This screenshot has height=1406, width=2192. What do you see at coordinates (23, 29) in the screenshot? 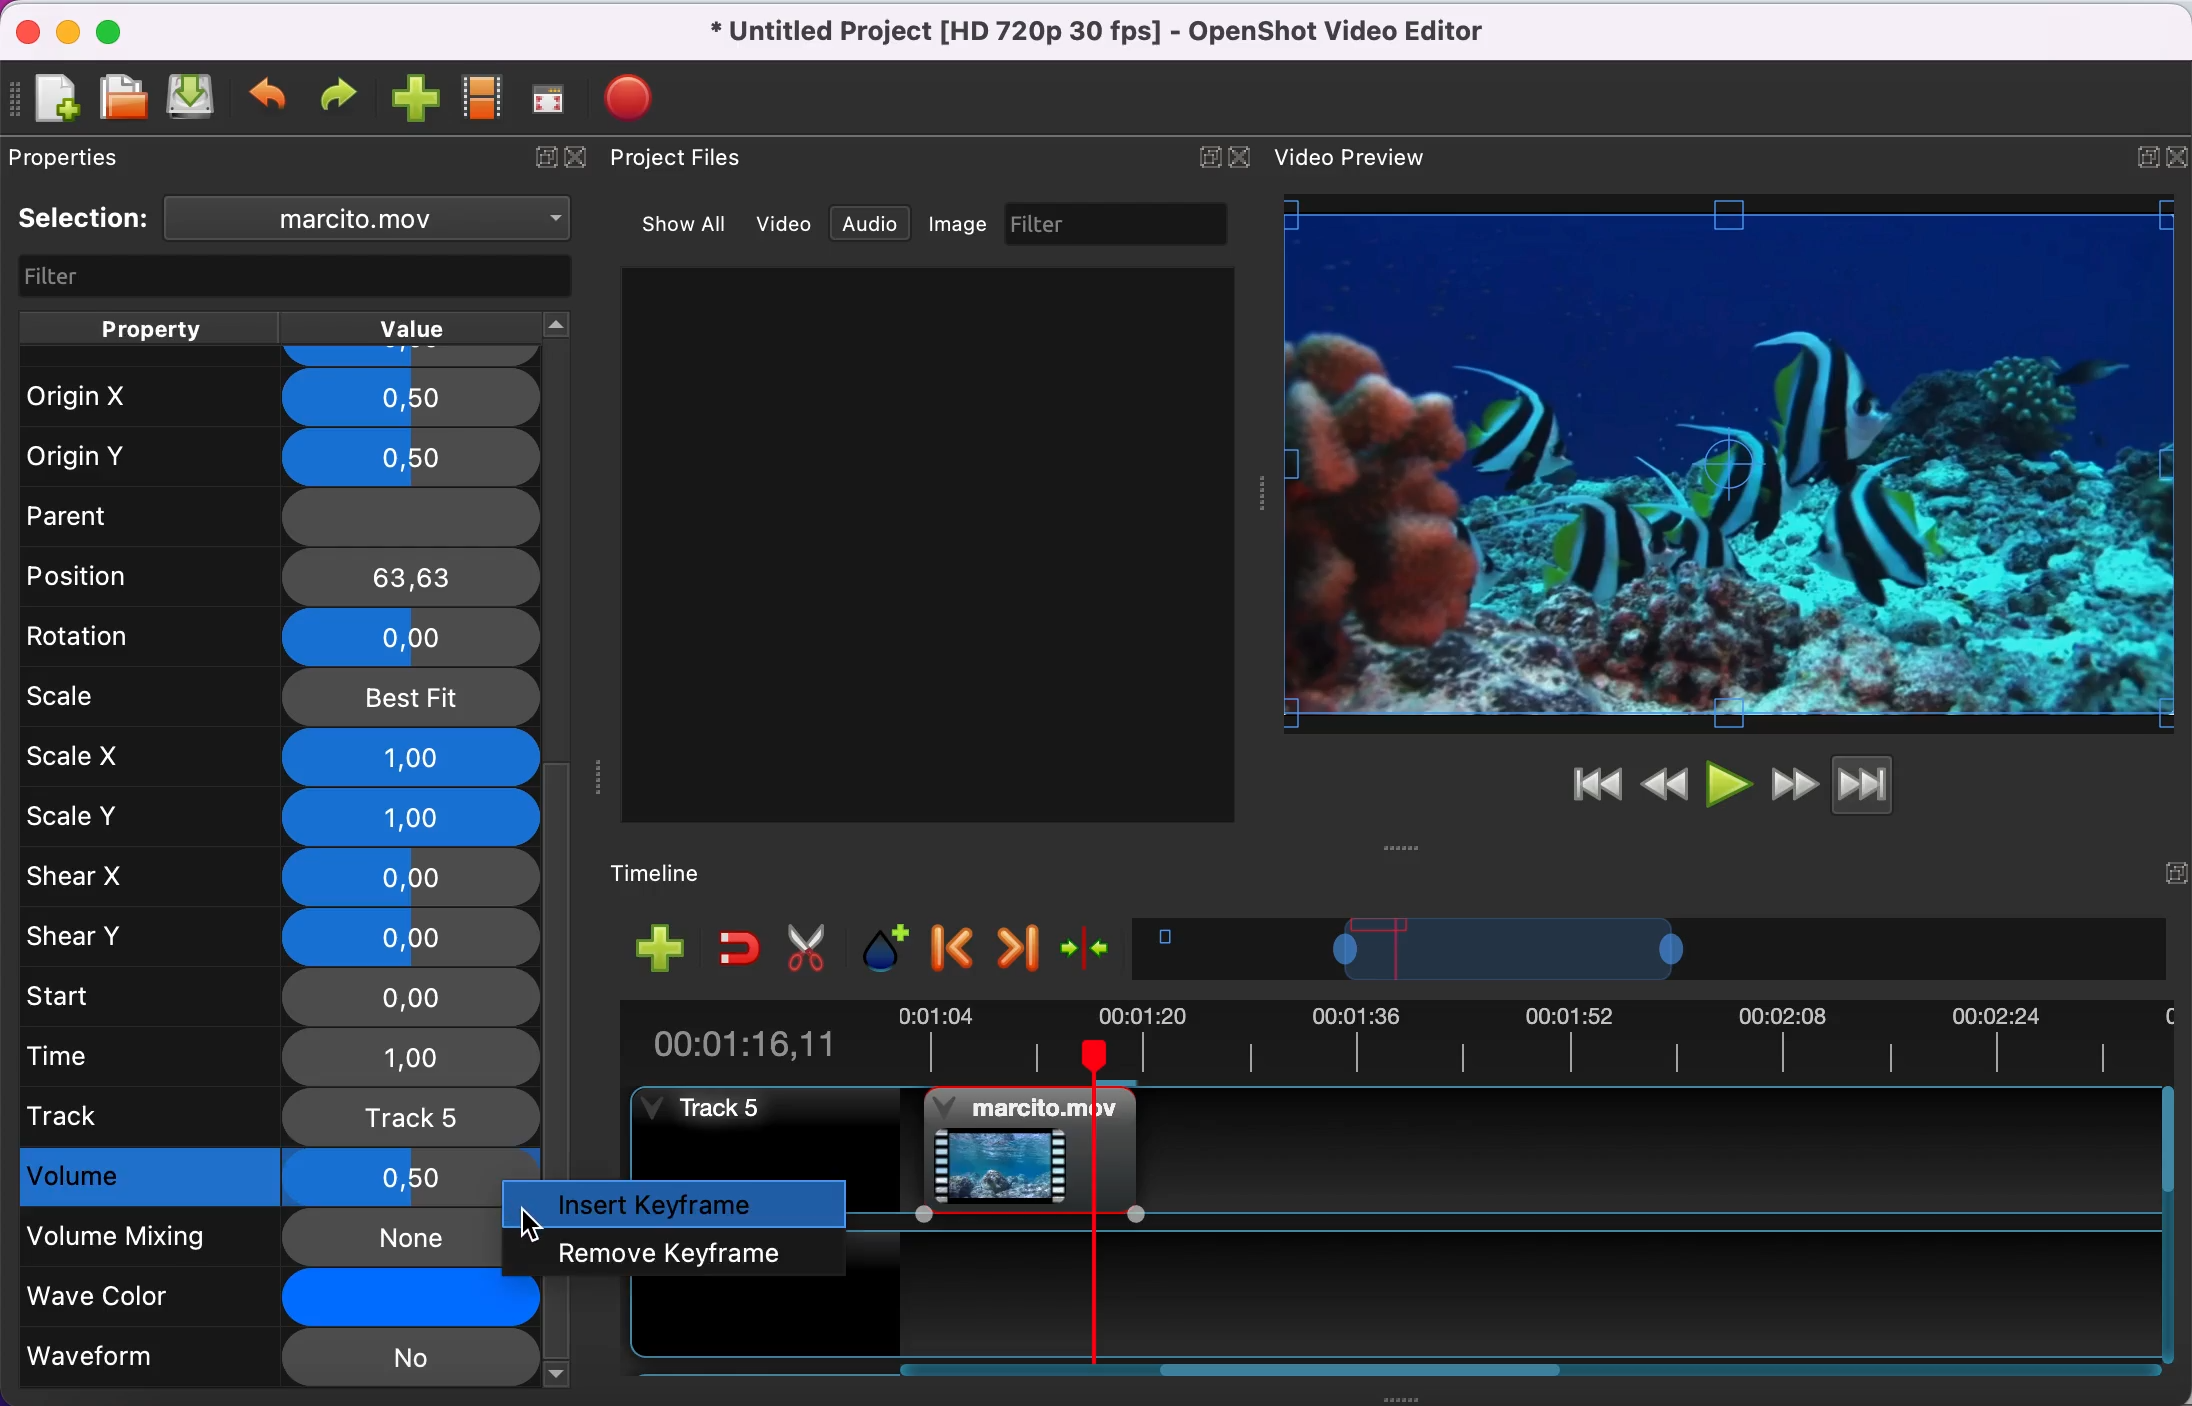
I see `close` at bounding box center [23, 29].